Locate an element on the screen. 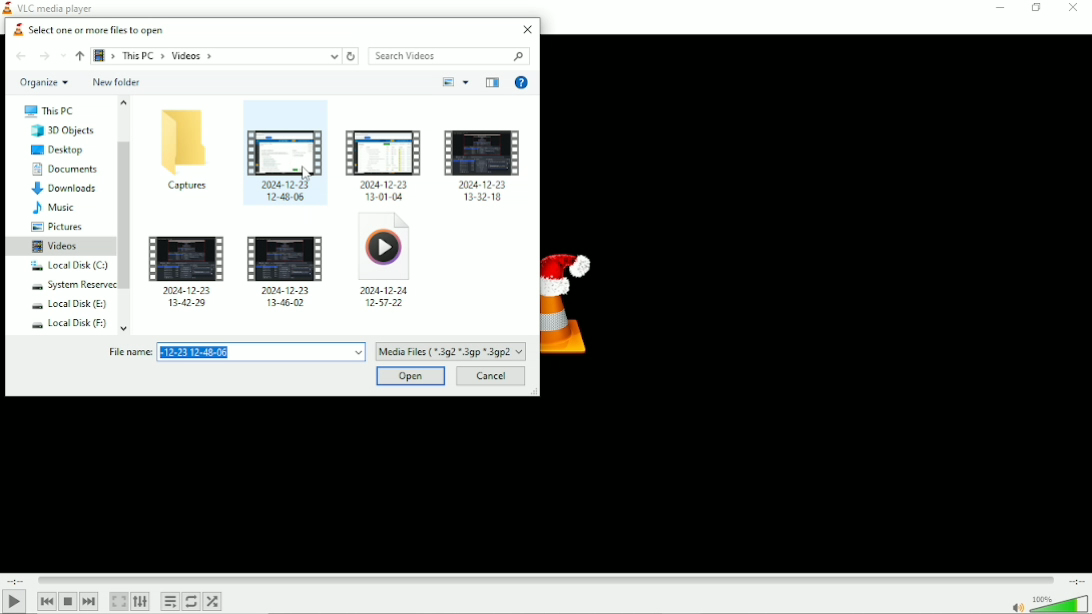 The height and width of the screenshot is (614, 1092). Help is located at coordinates (521, 83).